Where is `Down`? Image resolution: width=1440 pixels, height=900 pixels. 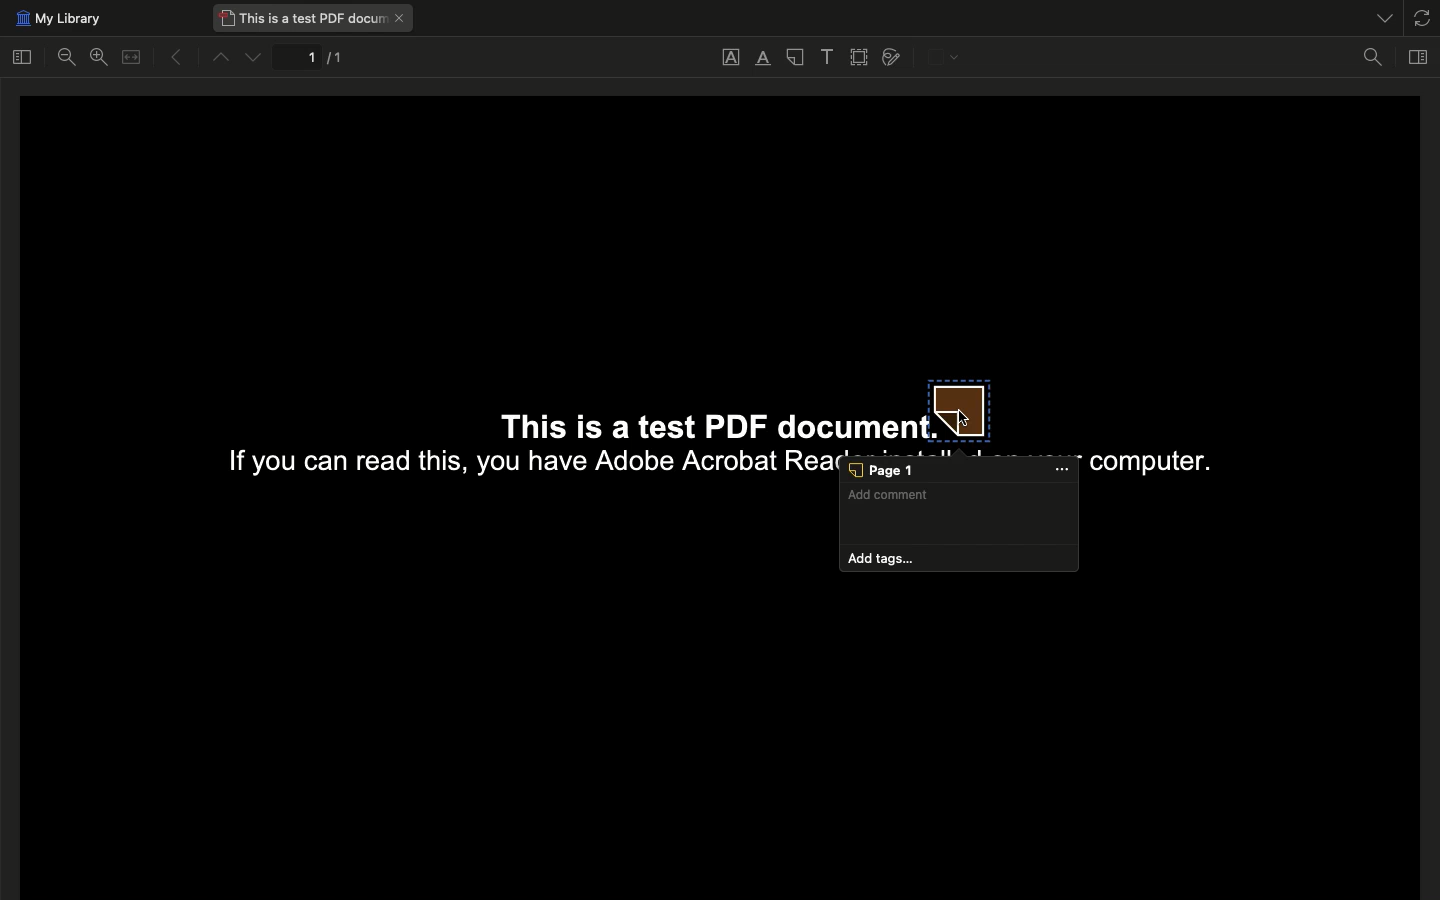
Down is located at coordinates (255, 58).